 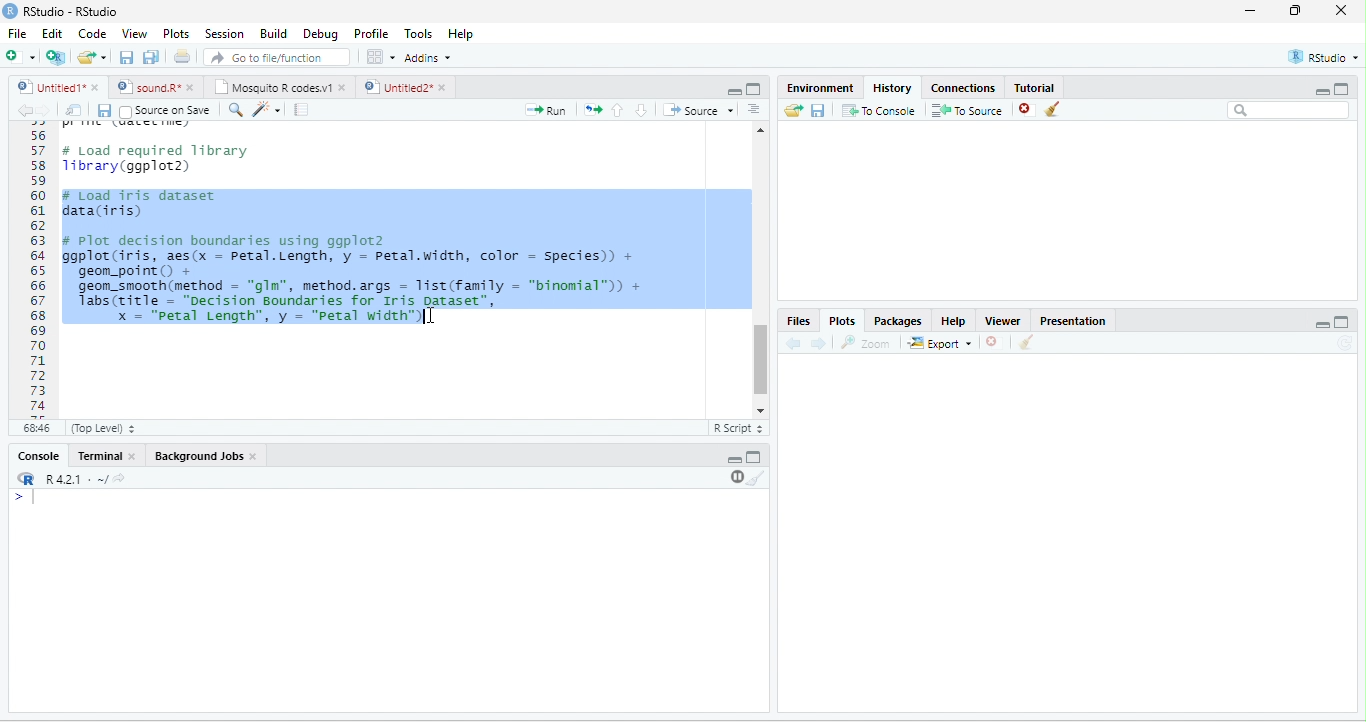 What do you see at coordinates (1035, 88) in the screenshot?
I see `Tutorial` at bounding box center [1035, 88].